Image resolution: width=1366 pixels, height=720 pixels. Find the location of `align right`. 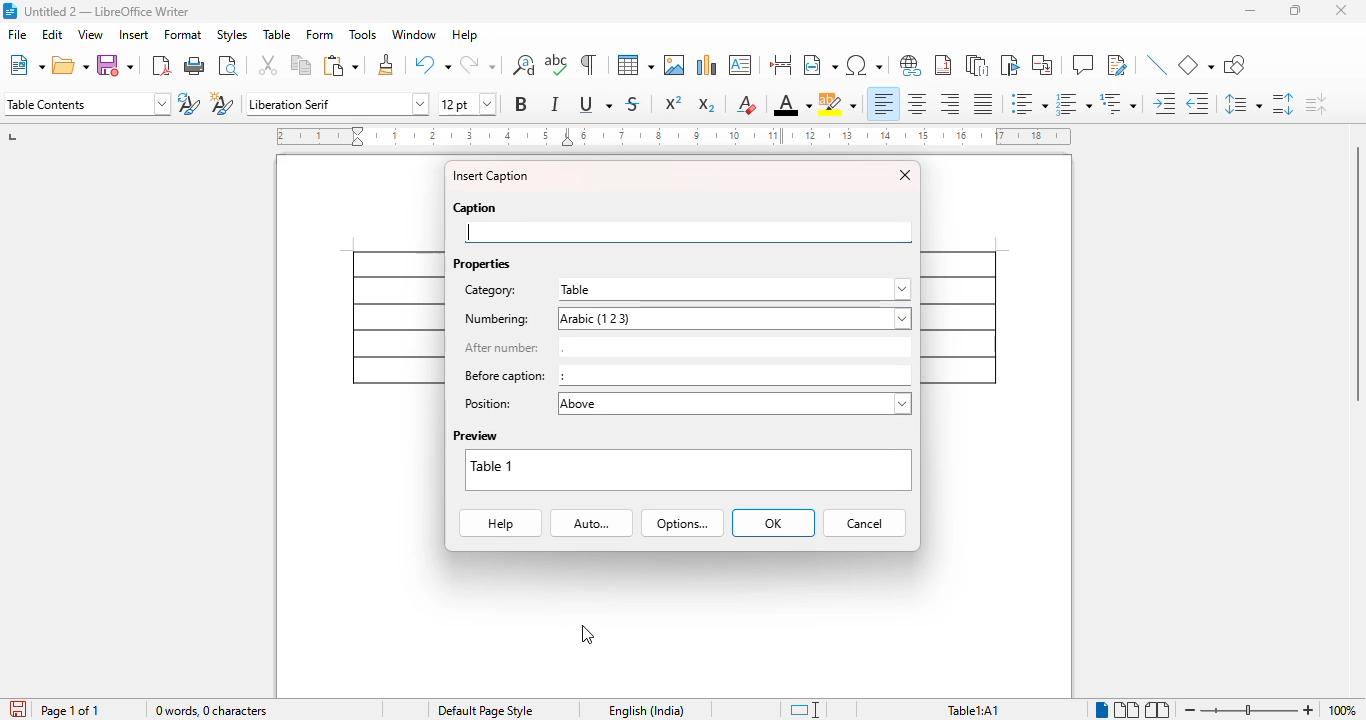

align right is located at coordinates (948, 103).